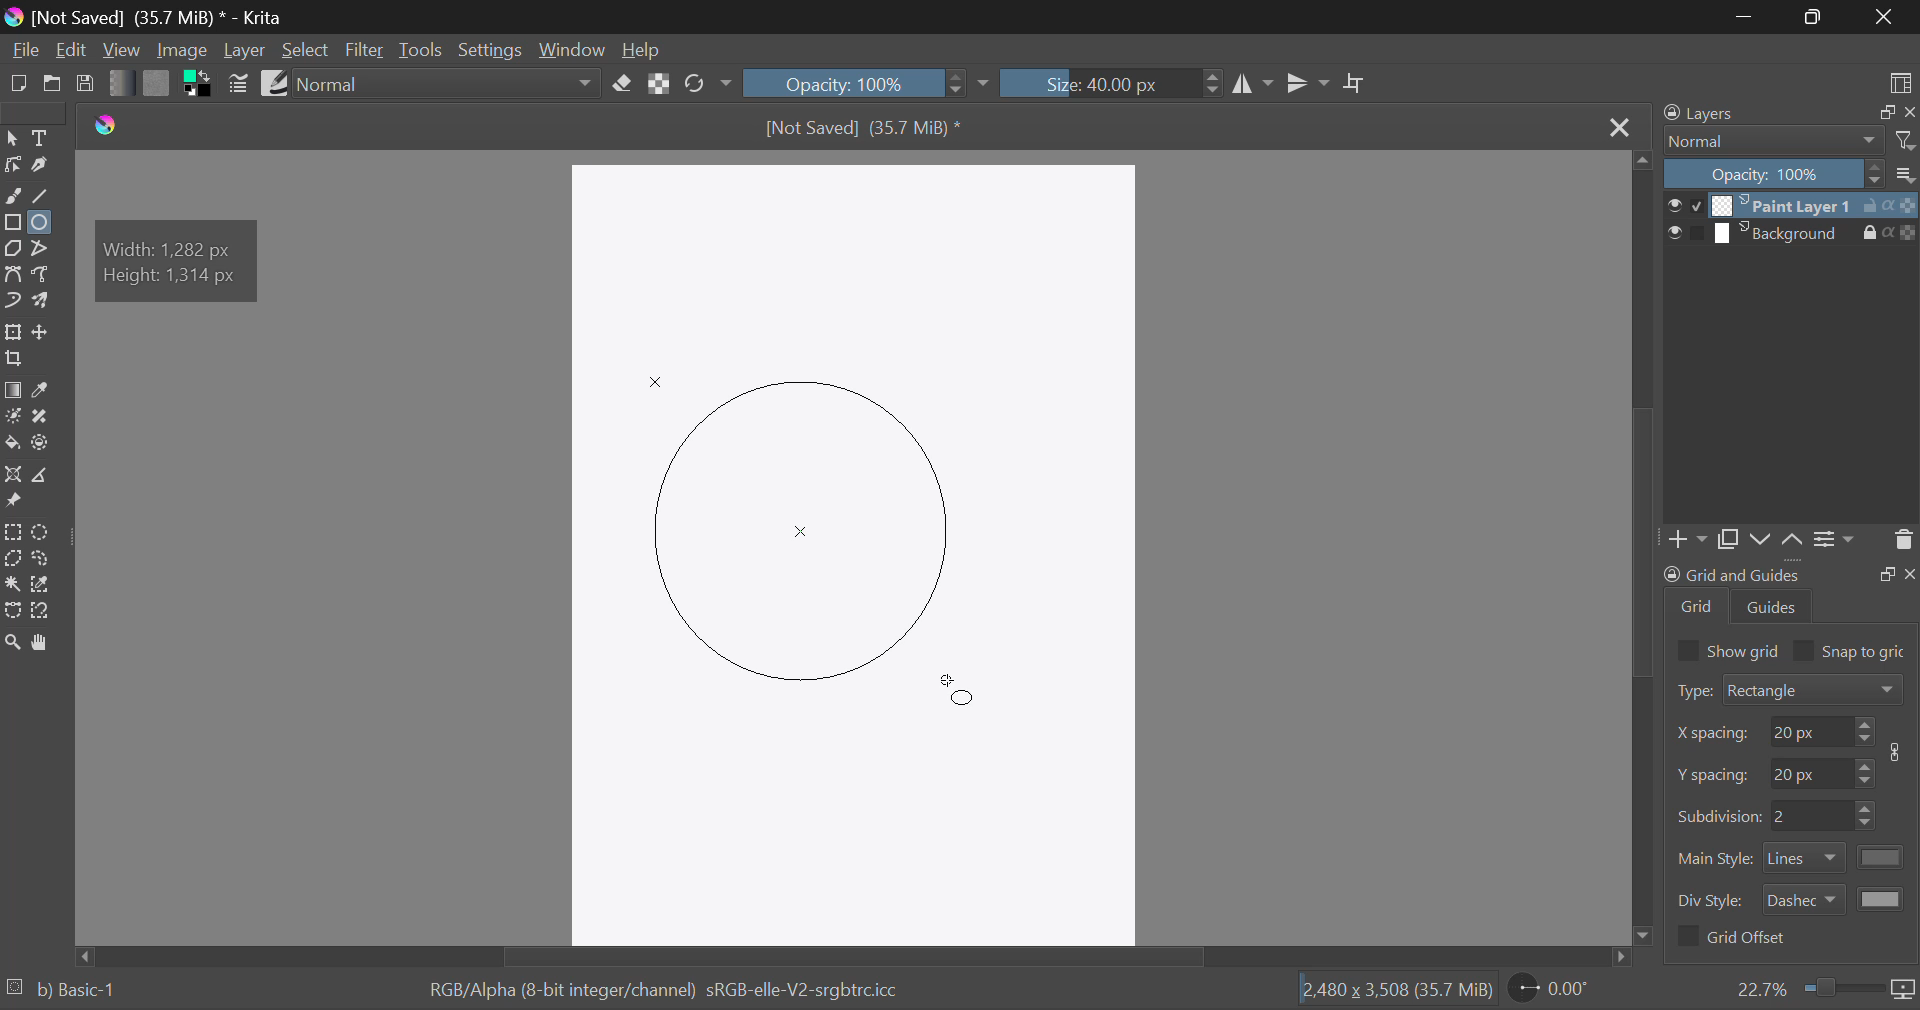 This screenshot has width=1920, height=1010. What do you see at coordinates (1902, 544) in the screenshot?
I see `Delete Layer` at bounding box center [1902, 544].